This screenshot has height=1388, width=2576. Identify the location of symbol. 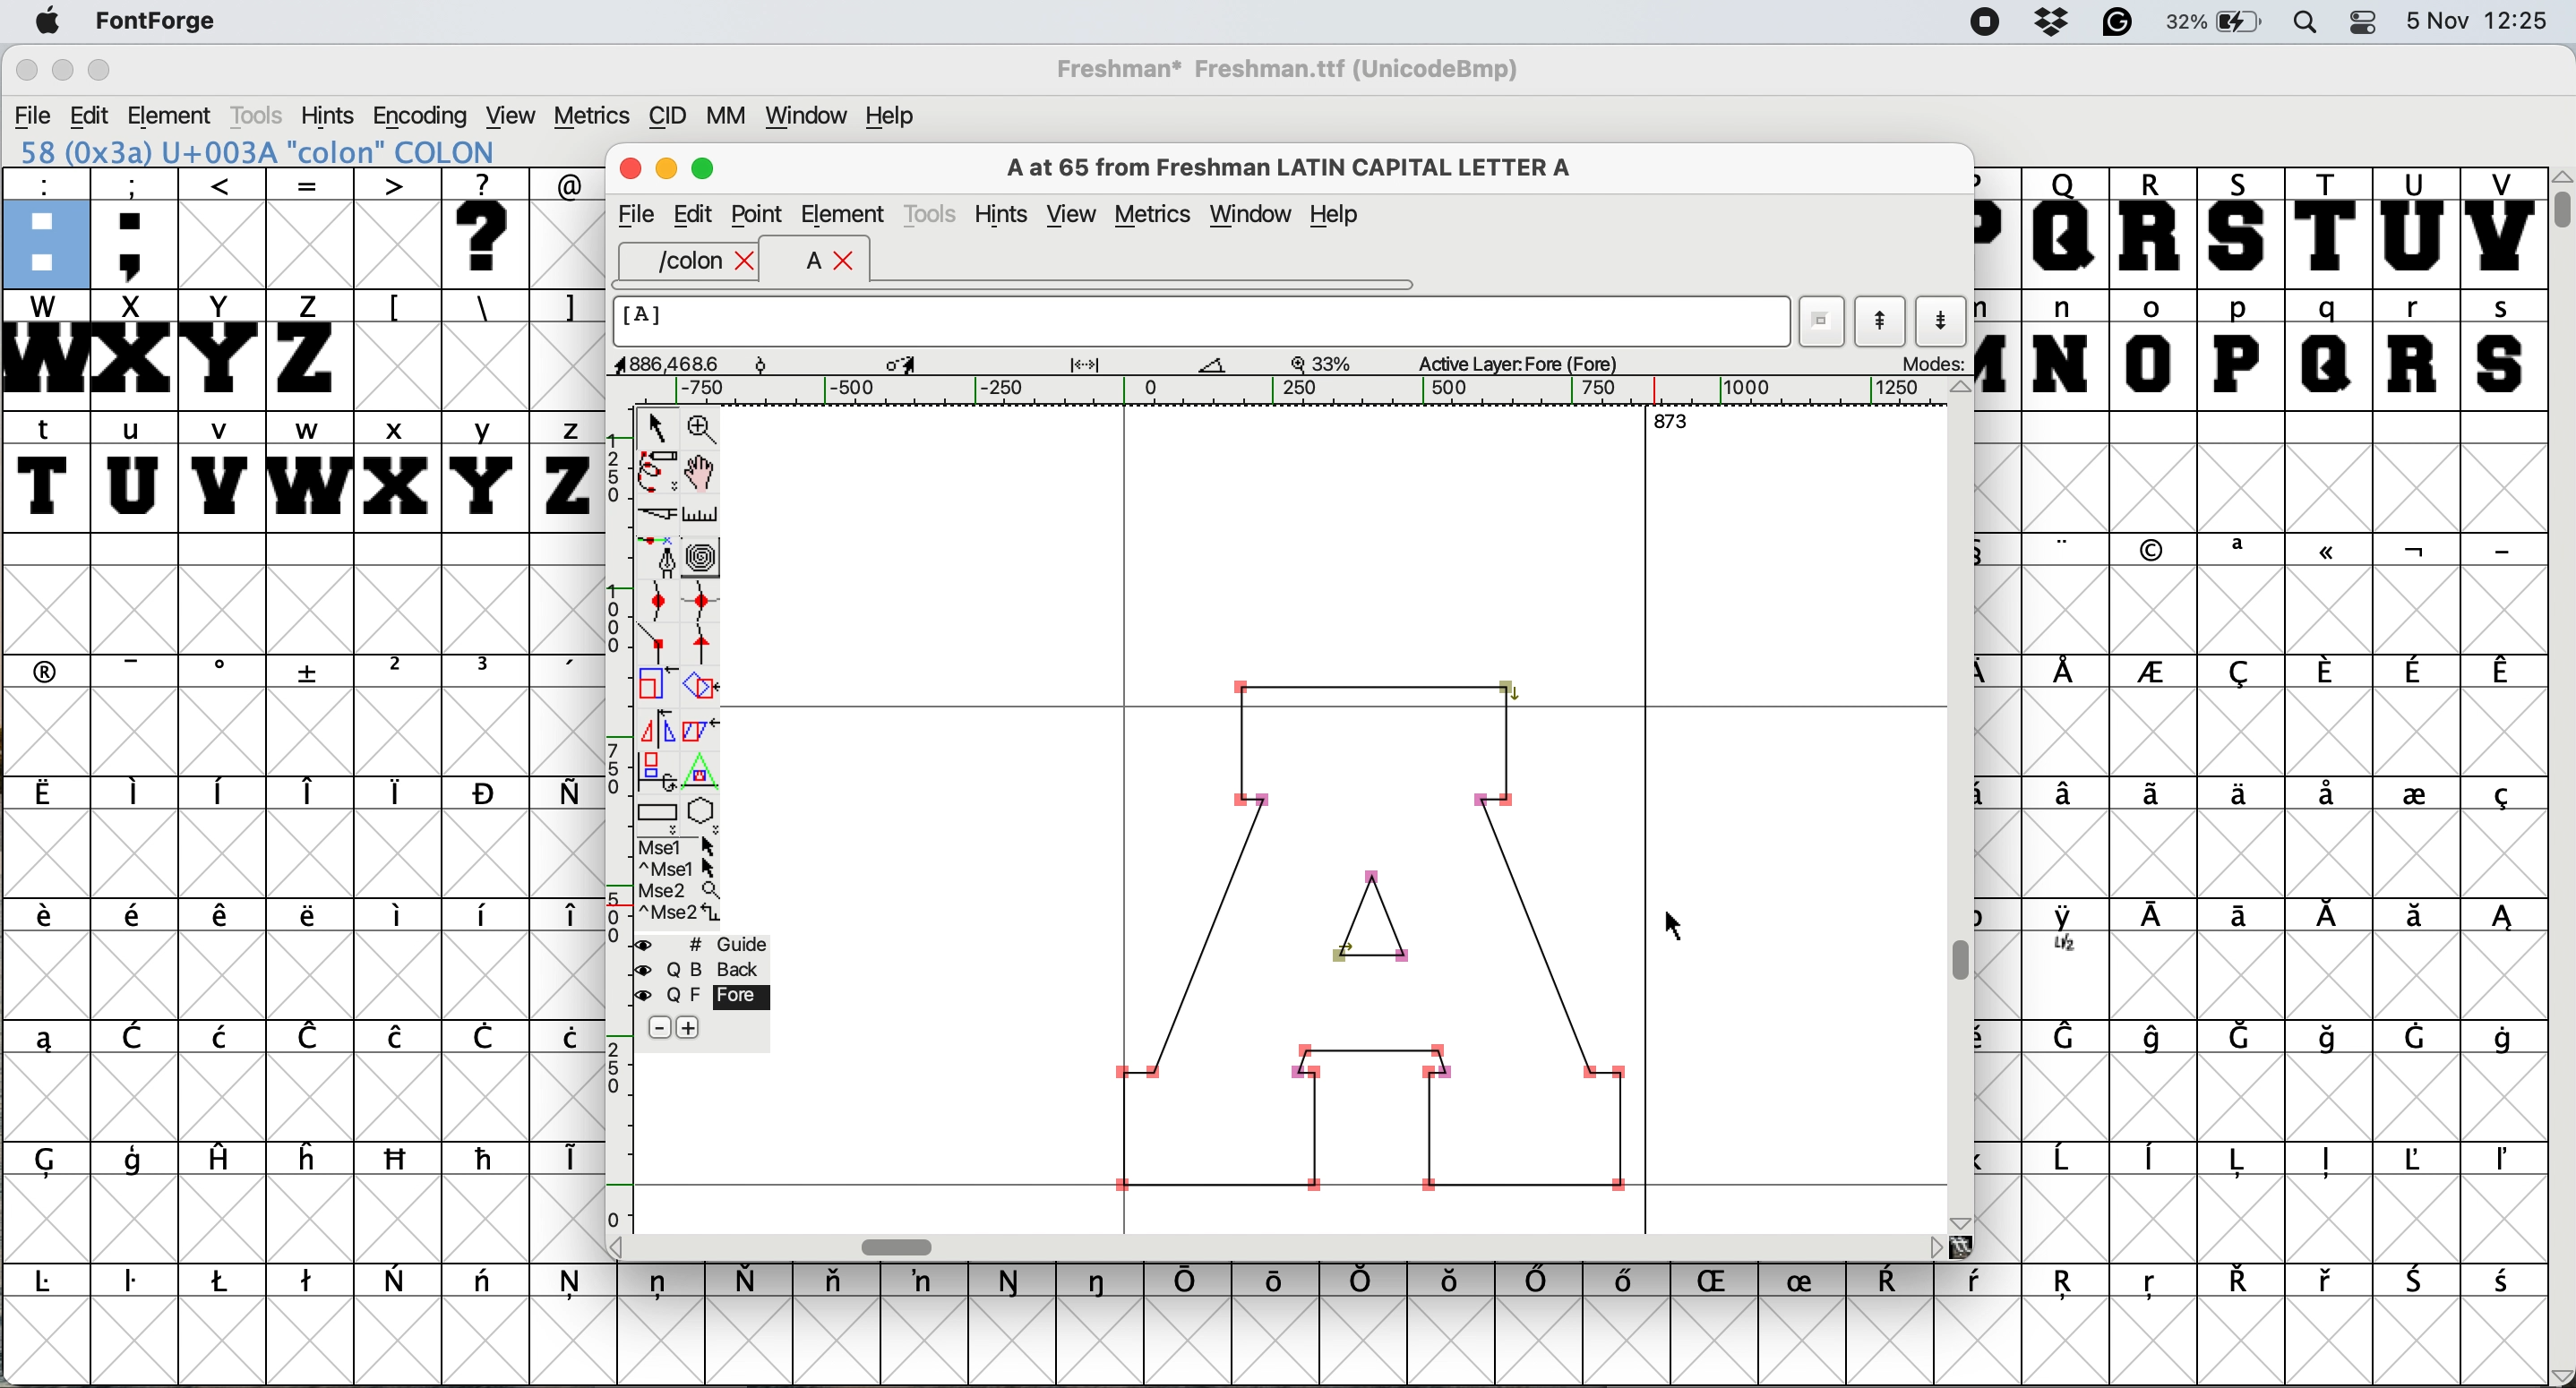
(2238, 1281).